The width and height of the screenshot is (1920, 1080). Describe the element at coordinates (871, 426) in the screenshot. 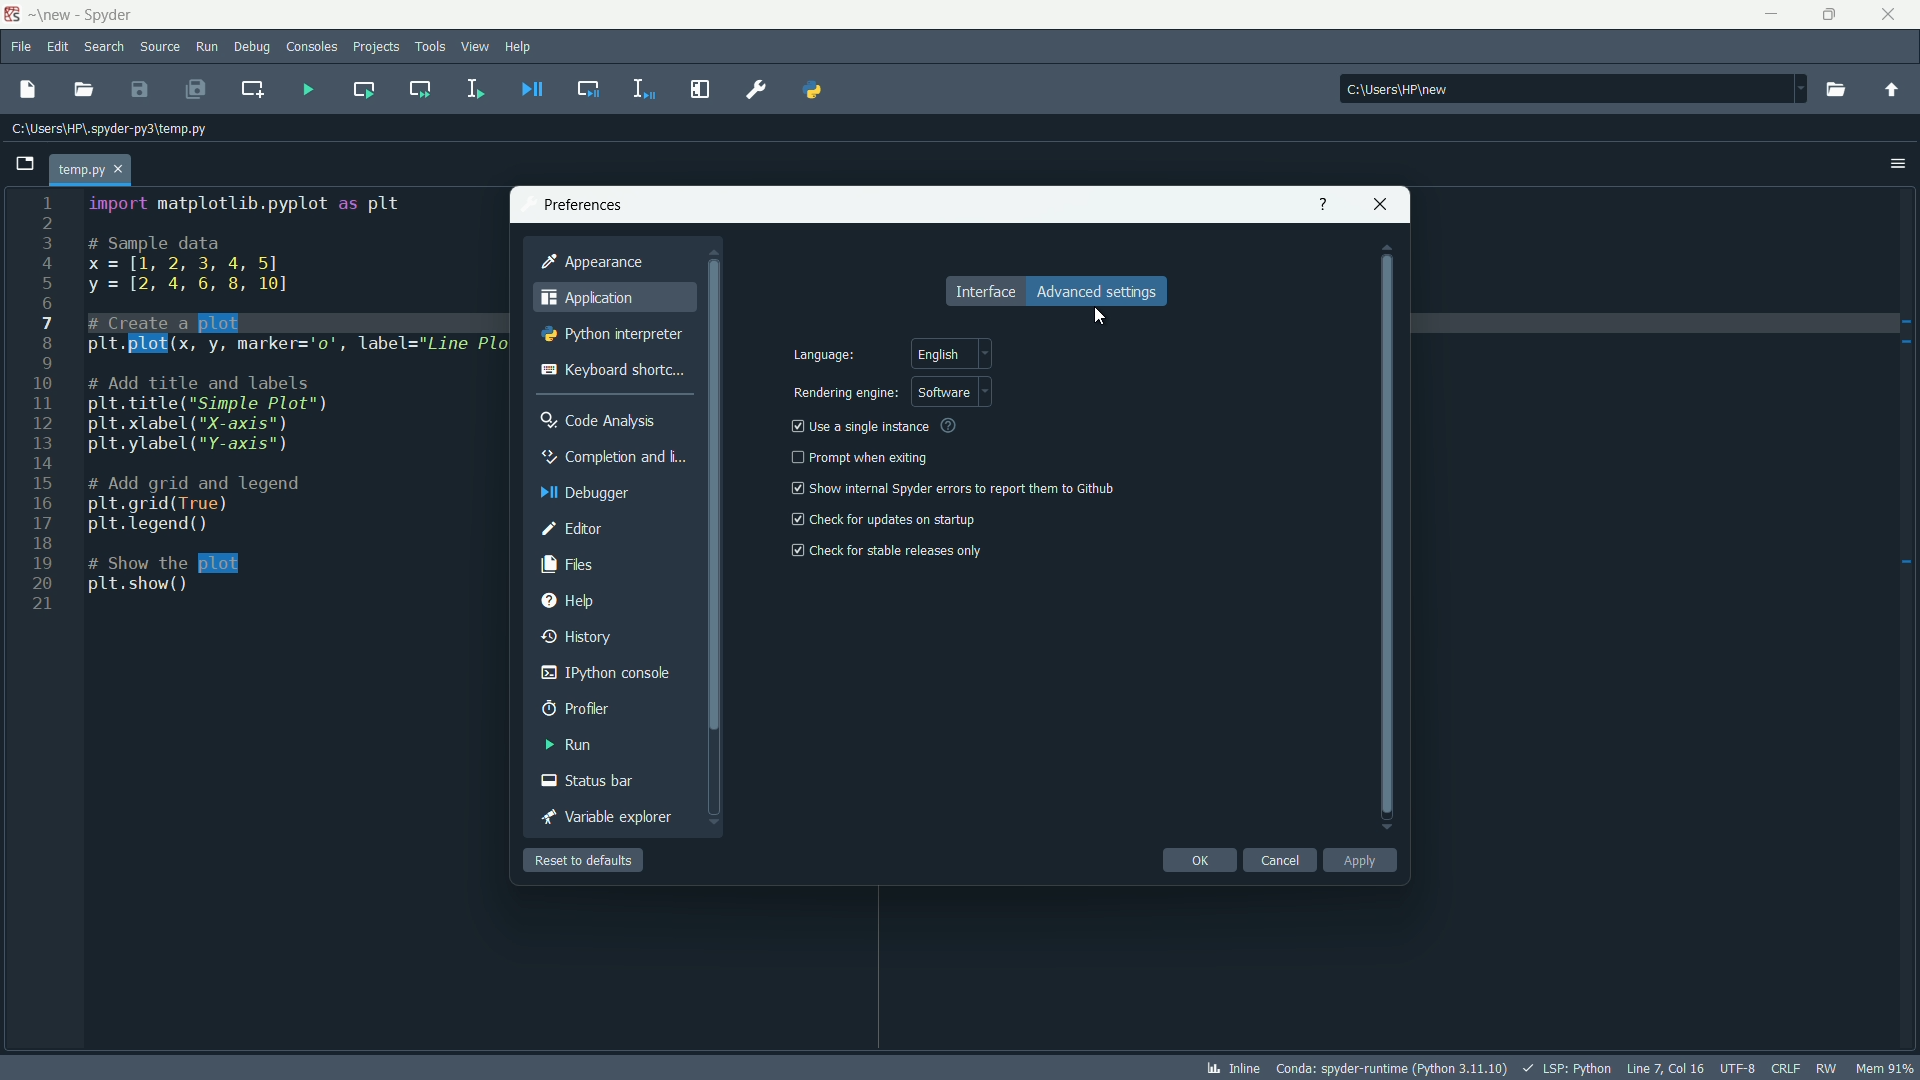

I see `use a single instance` at that location.